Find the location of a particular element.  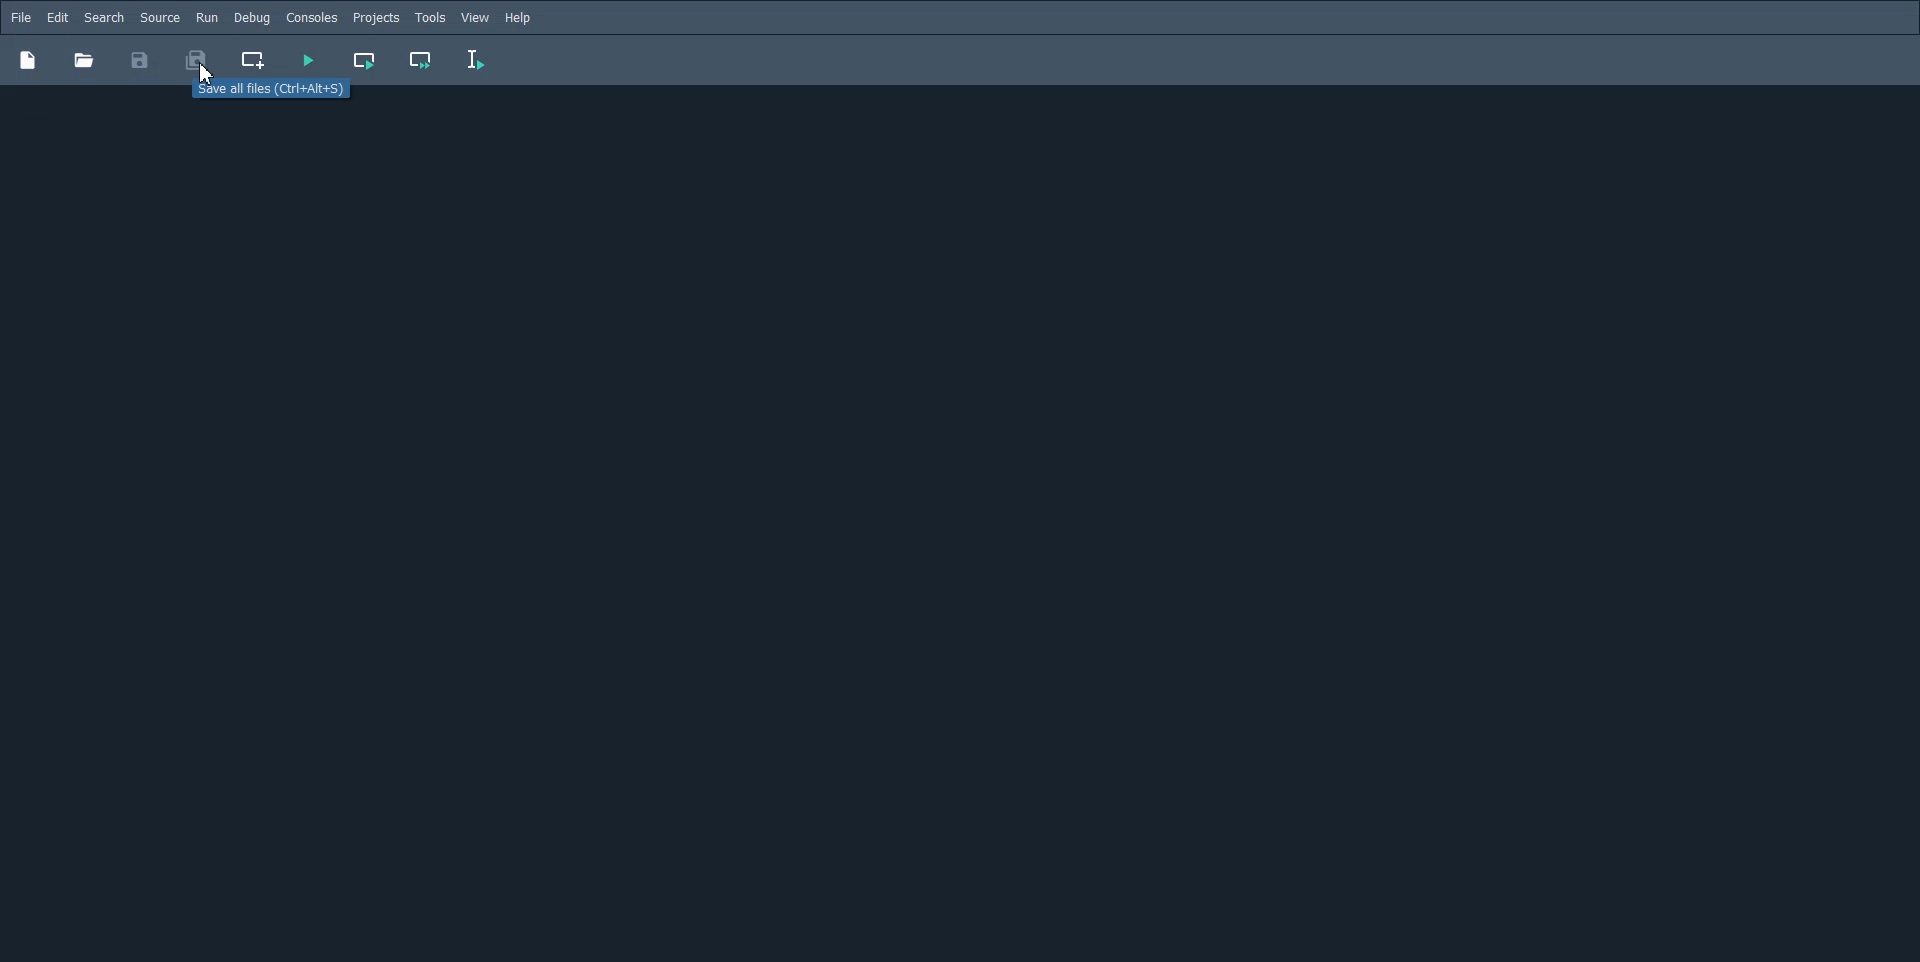

Save All File is located at coordinates (194, 60).